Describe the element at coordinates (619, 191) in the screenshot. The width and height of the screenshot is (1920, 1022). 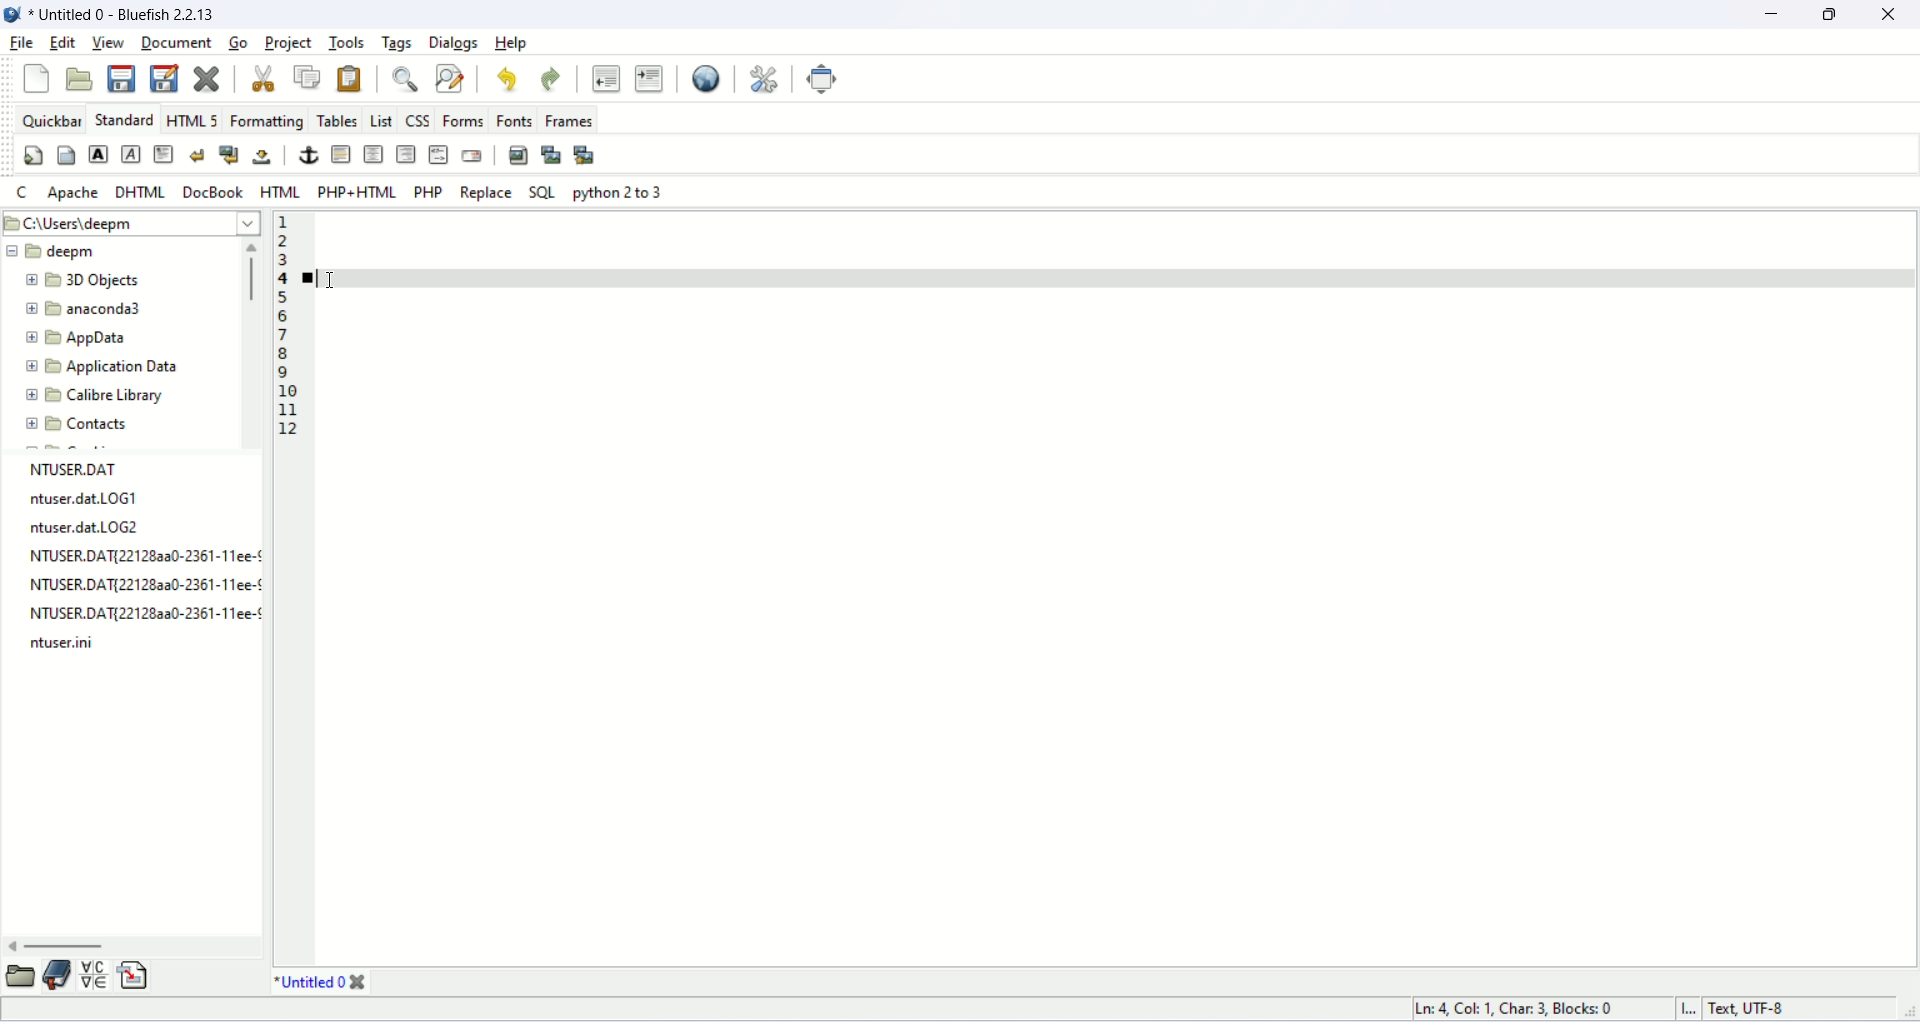
I see `python 2 to 3` at that location.